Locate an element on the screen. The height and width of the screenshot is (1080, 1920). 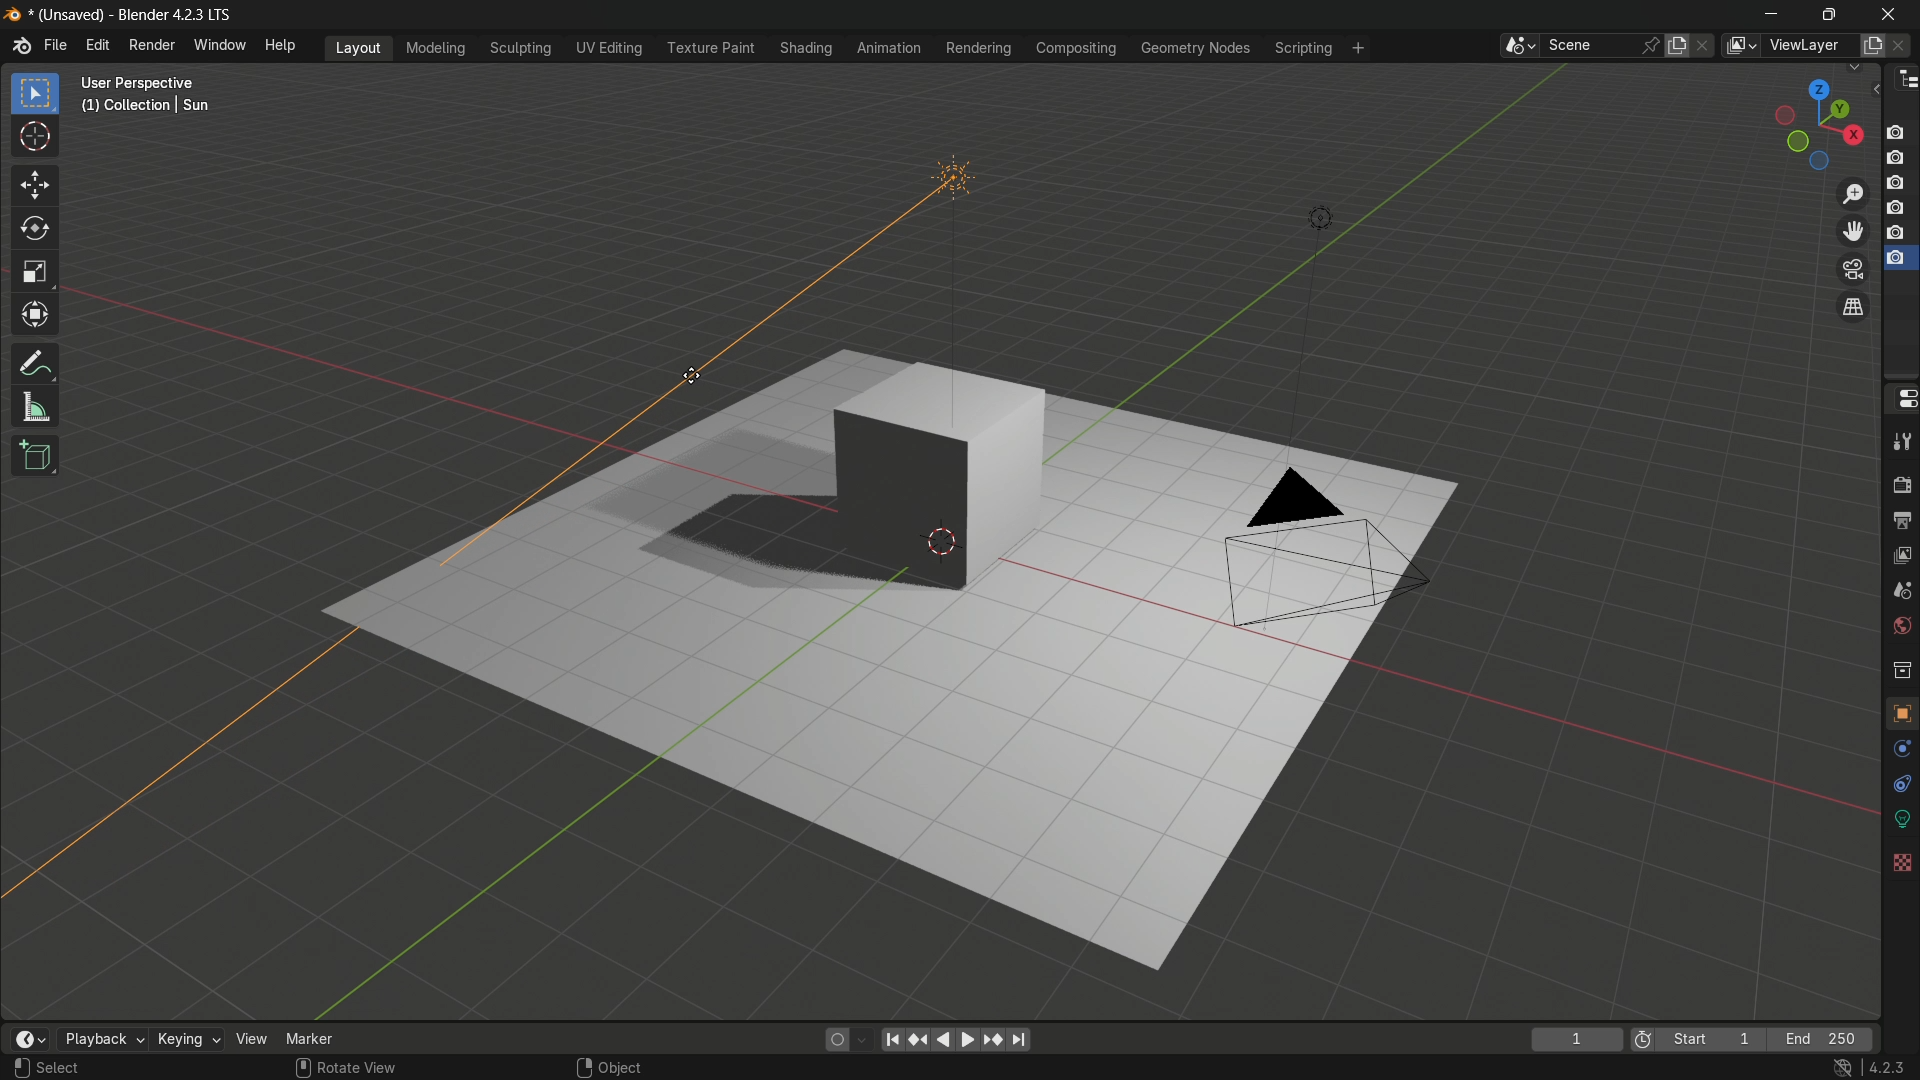
modeling is located at coordinates (434, 46).